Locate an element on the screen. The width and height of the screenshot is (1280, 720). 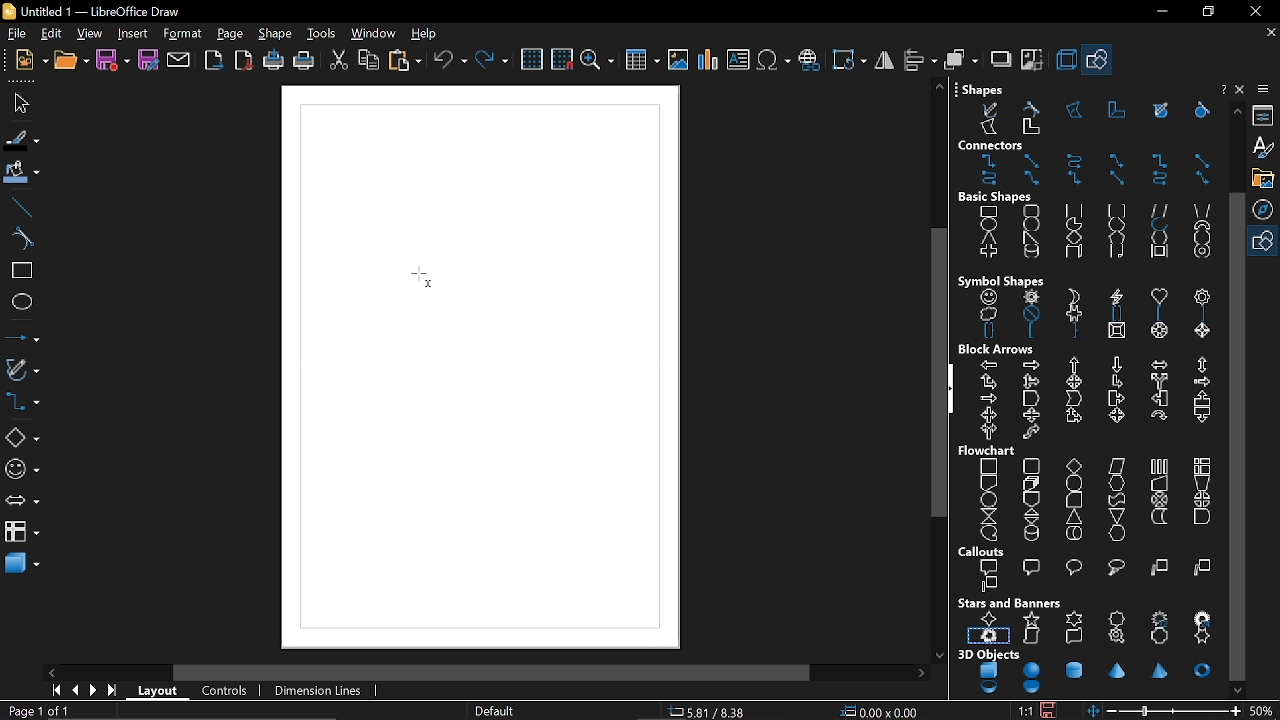
EDit is located at coordinates (52, 34).